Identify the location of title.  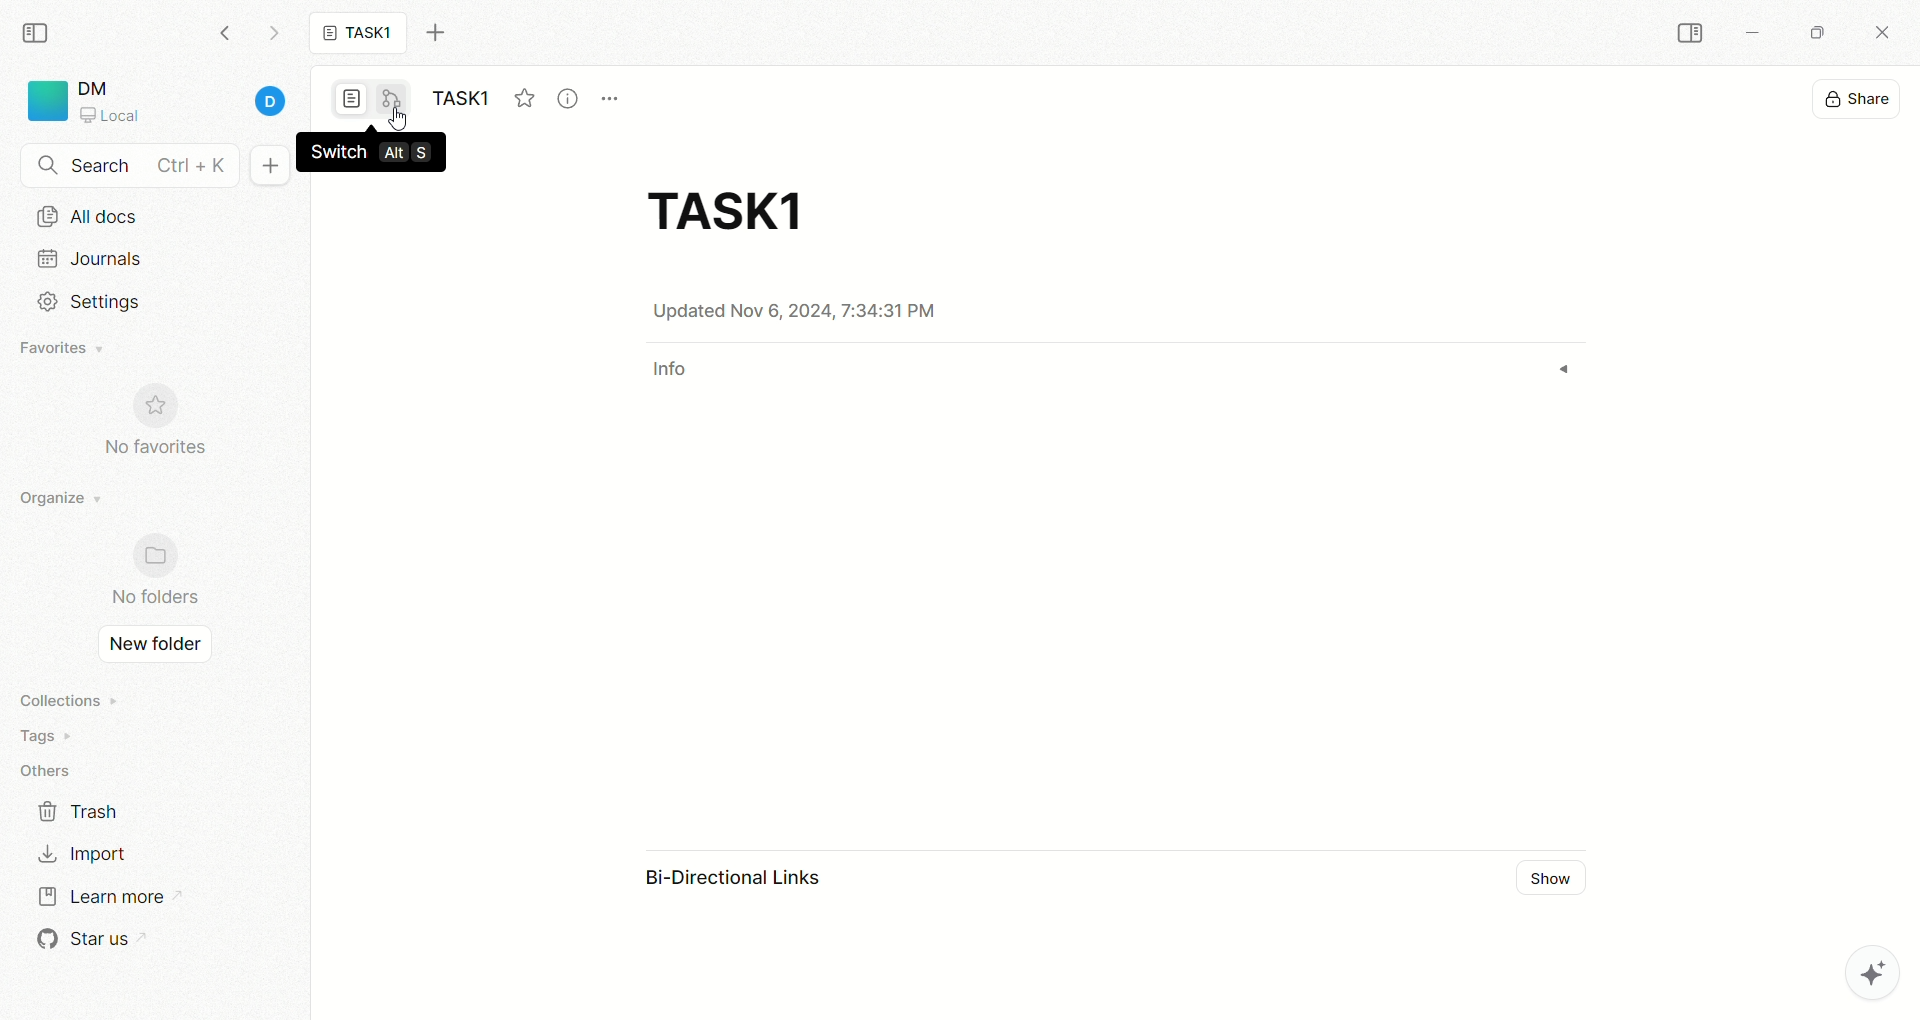
(735, 209).